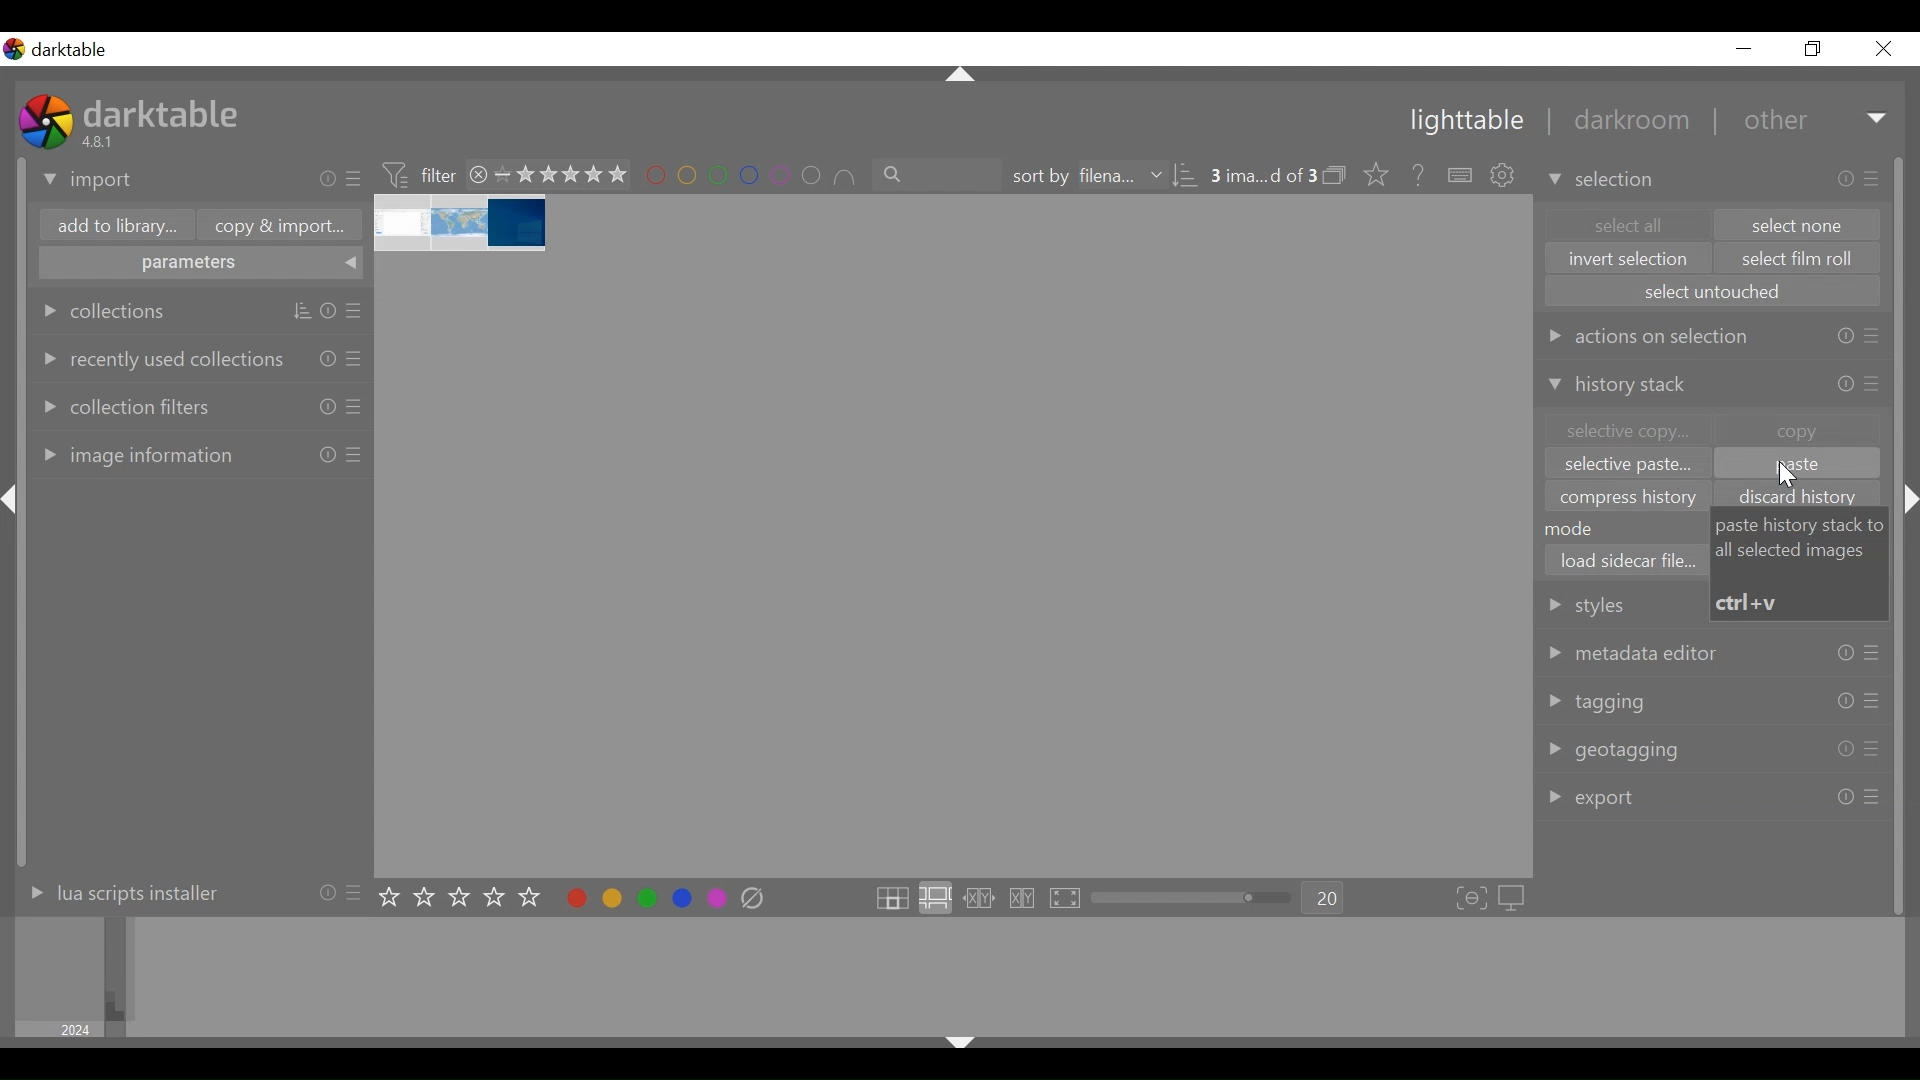  What do you see at coordinates (76, 50) in the screenshot?
I see `darktable` at bounding box center [76, 50].